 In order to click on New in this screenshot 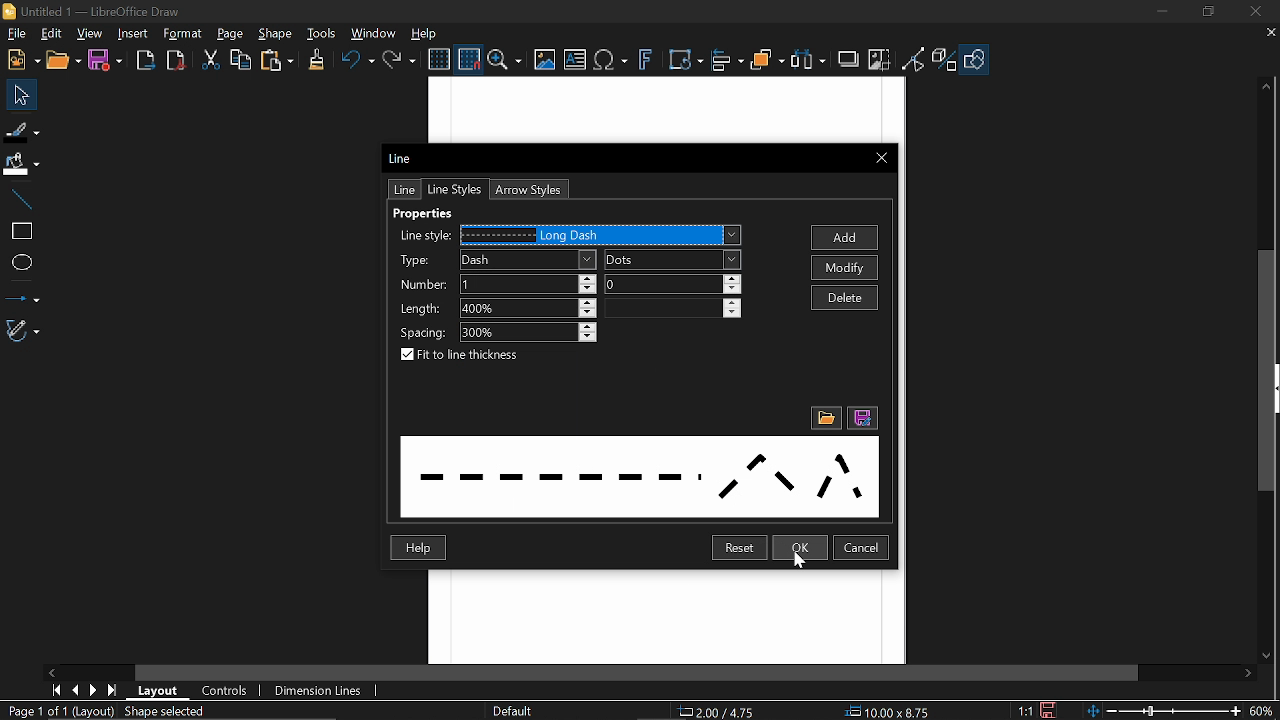, I will do `click(21, 61)`.